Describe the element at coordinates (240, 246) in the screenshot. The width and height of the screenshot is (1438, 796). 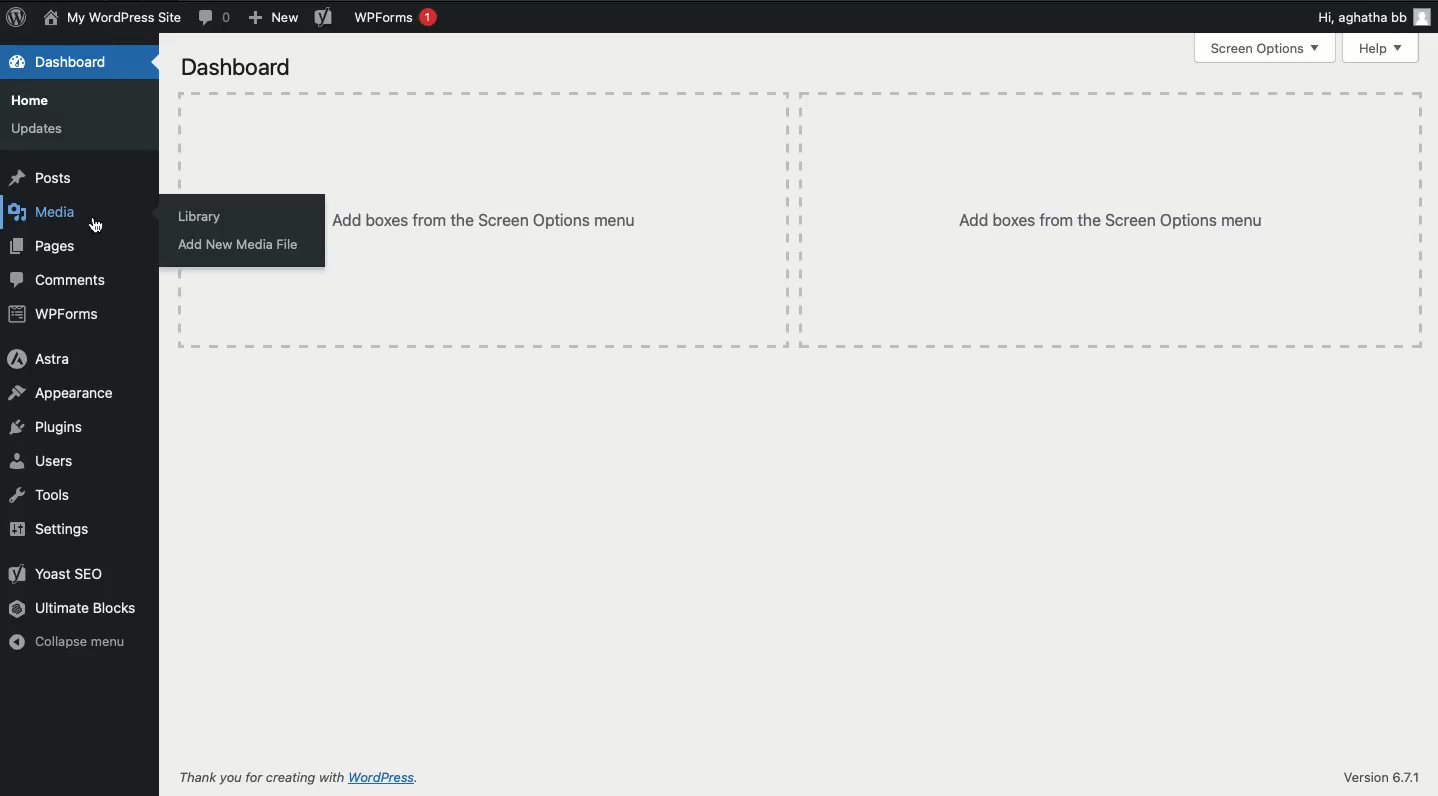
I see `Add new media file` at that location.